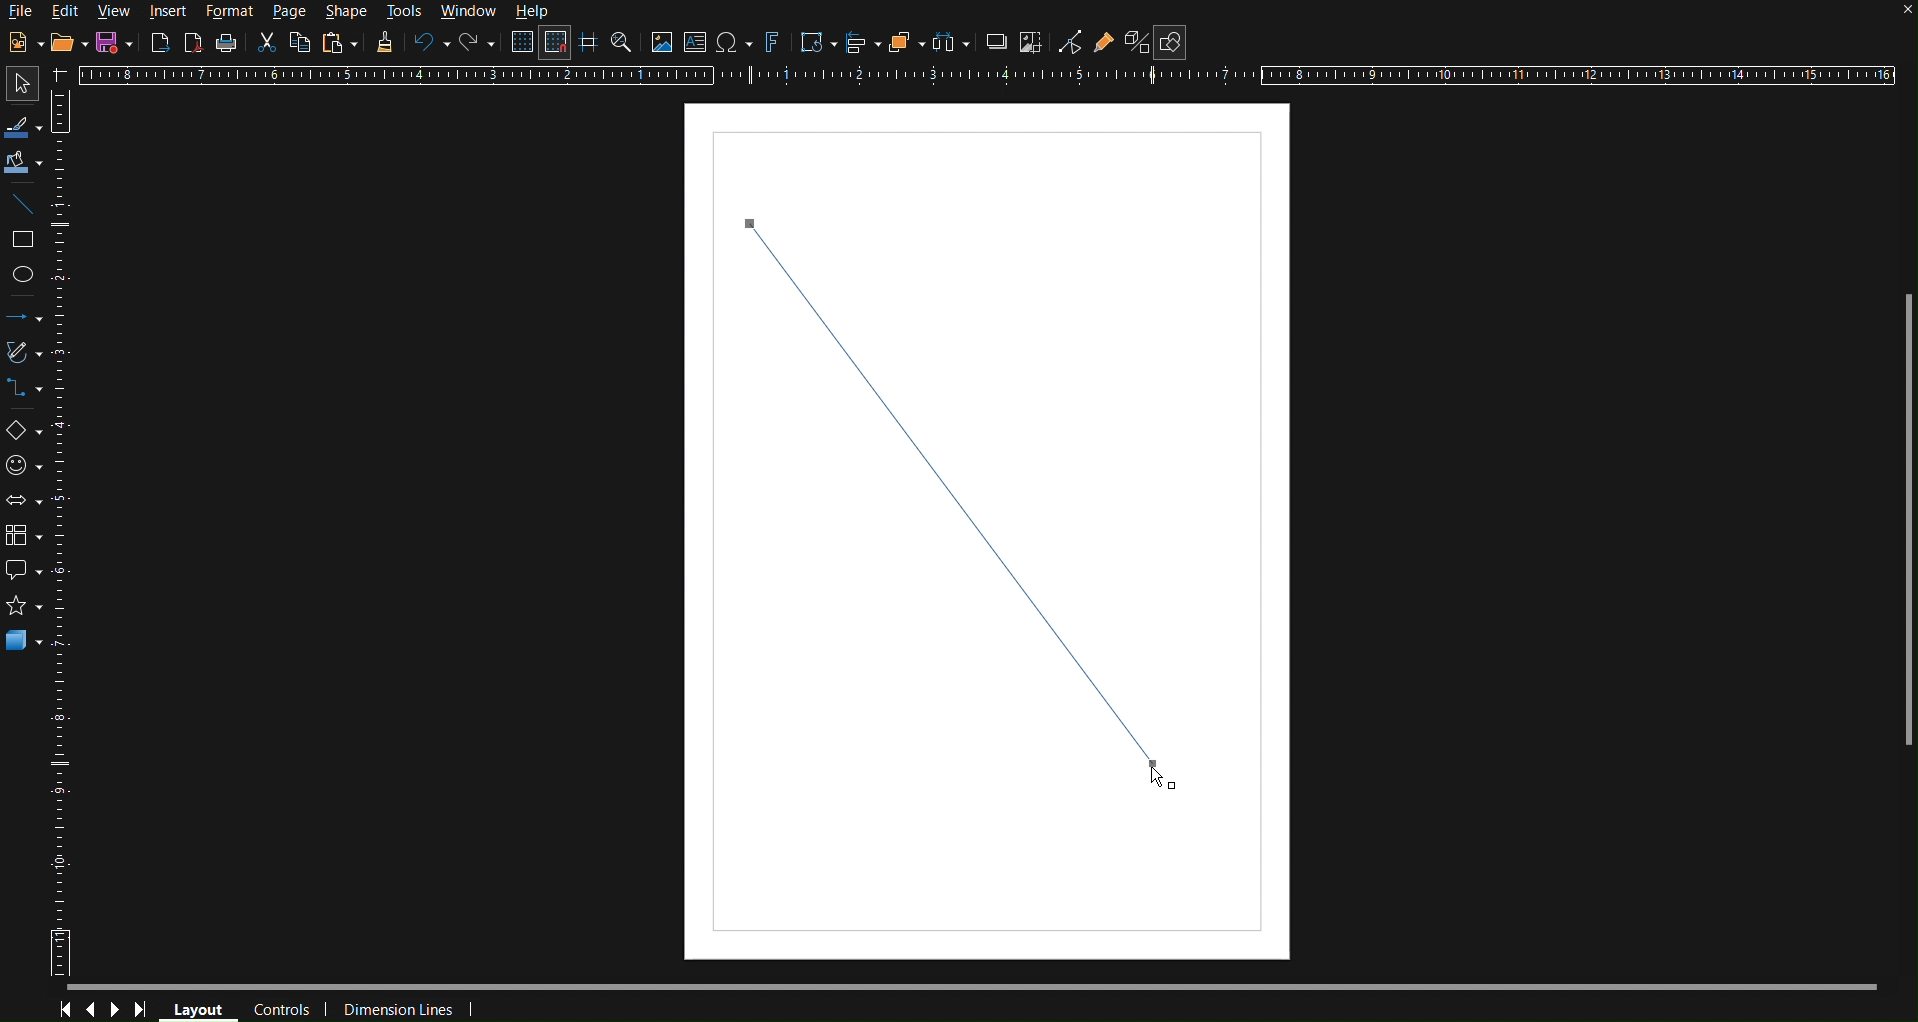 This screenshot has height=1022, width=1918. I want to click on Horizontal Ruler, so click(992, 77).